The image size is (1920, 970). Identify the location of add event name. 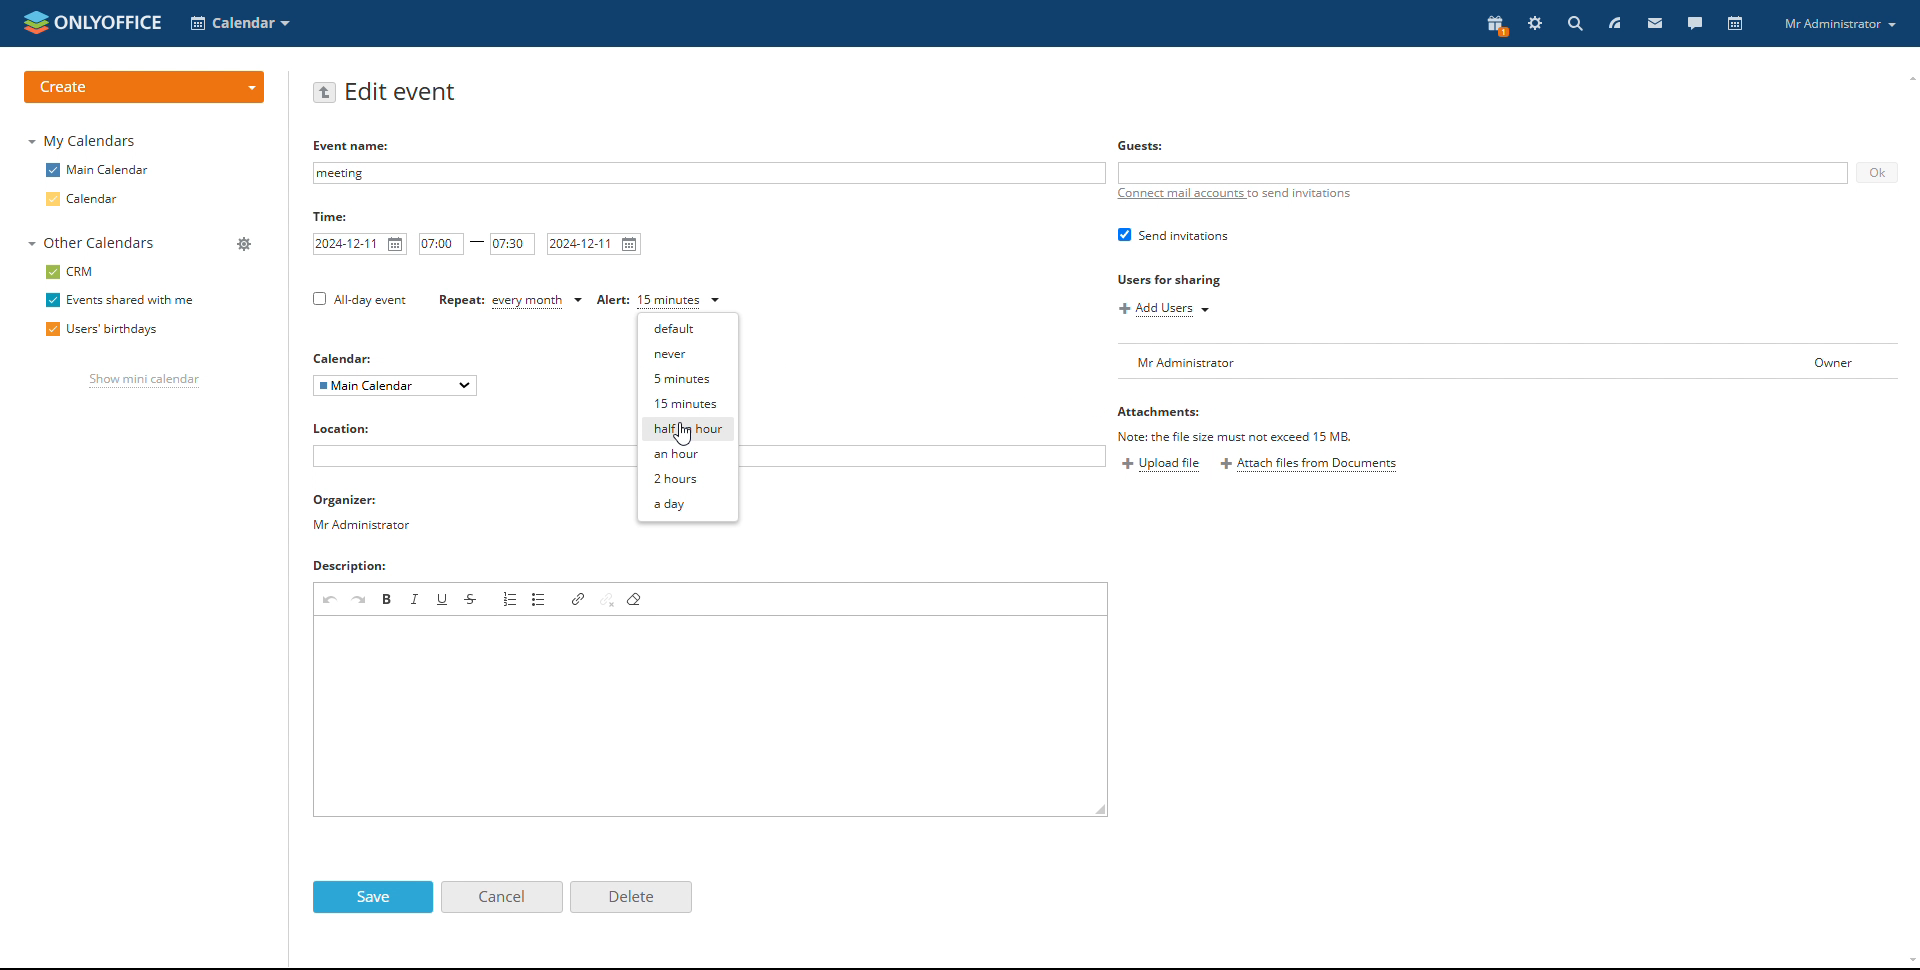
(709, 174).